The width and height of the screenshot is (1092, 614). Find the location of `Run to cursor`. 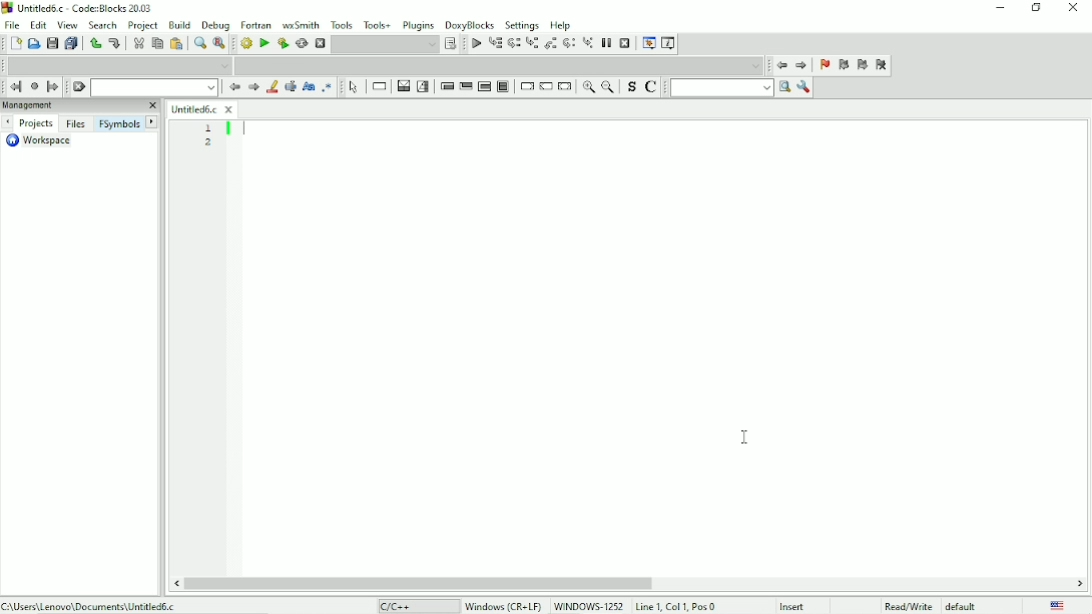

Run to cursor is located at coordinates (495, 44).